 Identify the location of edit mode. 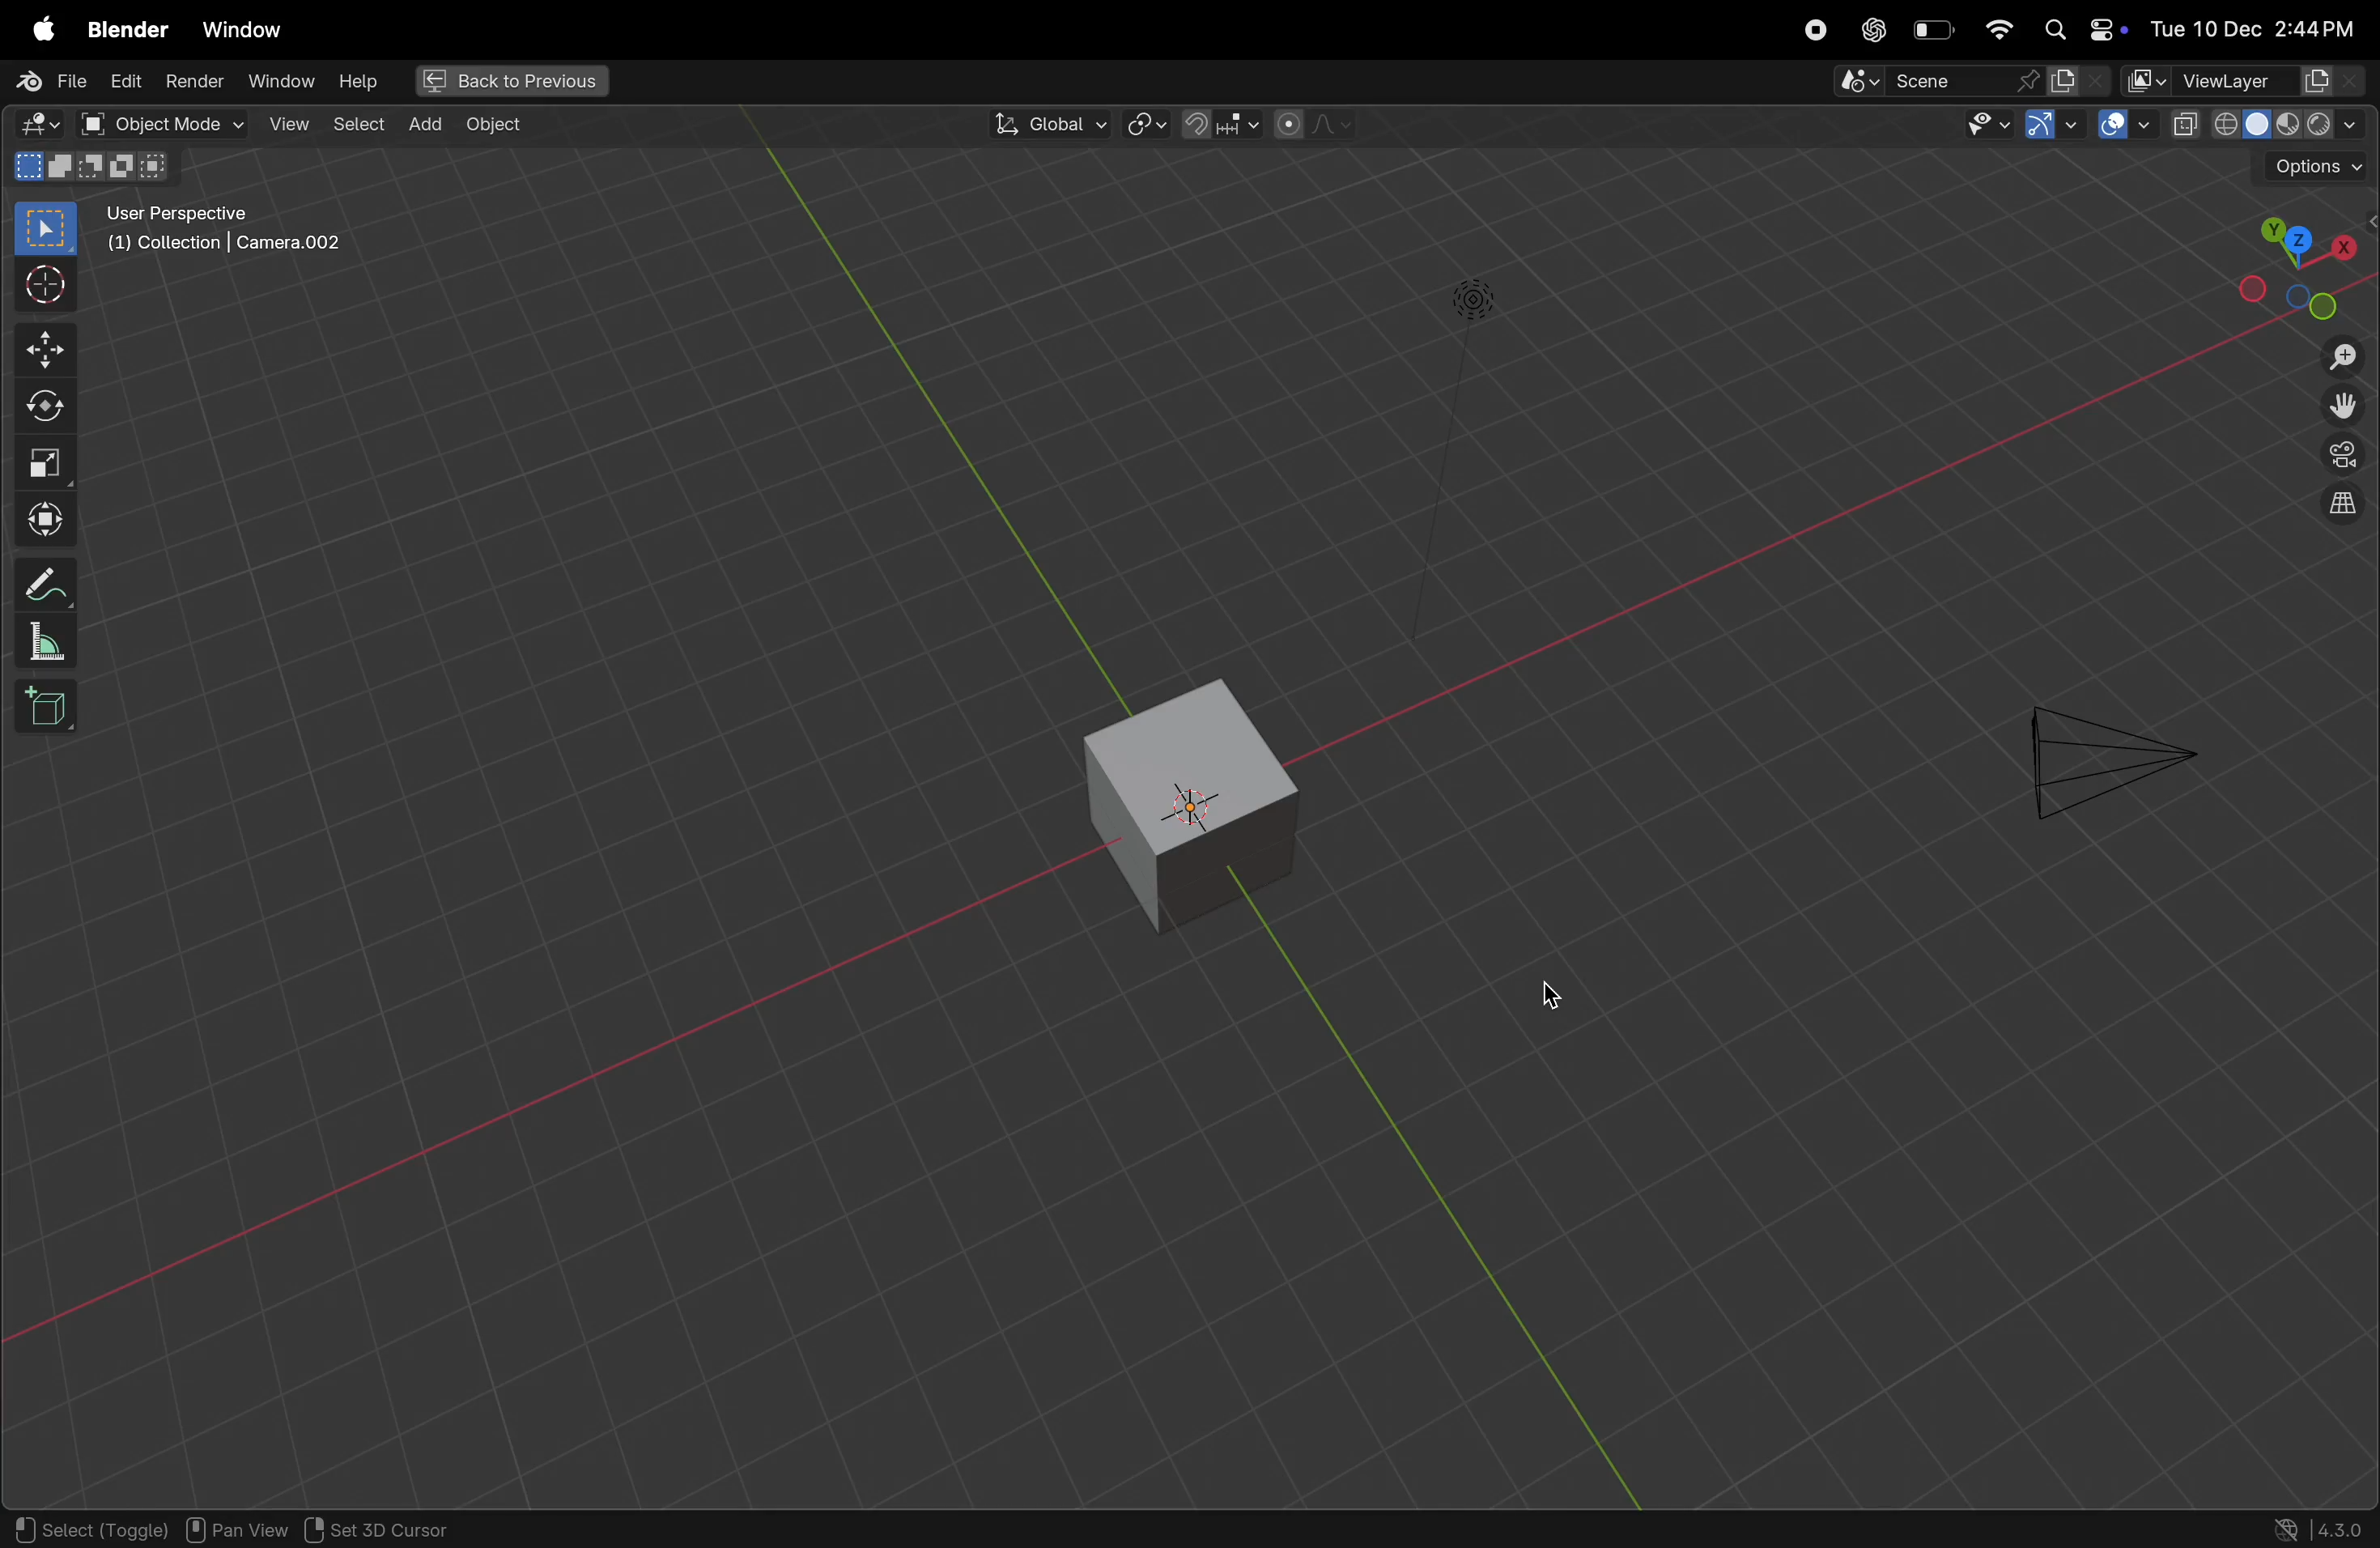
(41, 123).